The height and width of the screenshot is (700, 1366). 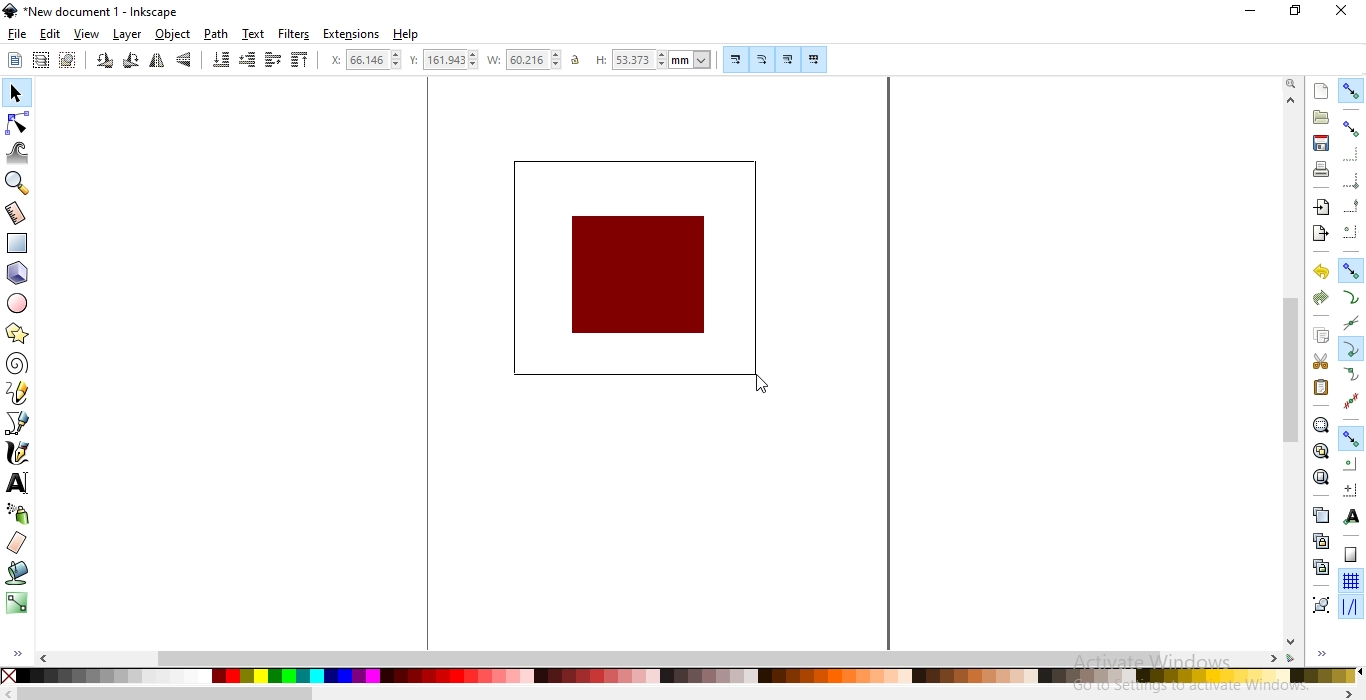 I want to click on create a clone, so click(x=1322, y=539).